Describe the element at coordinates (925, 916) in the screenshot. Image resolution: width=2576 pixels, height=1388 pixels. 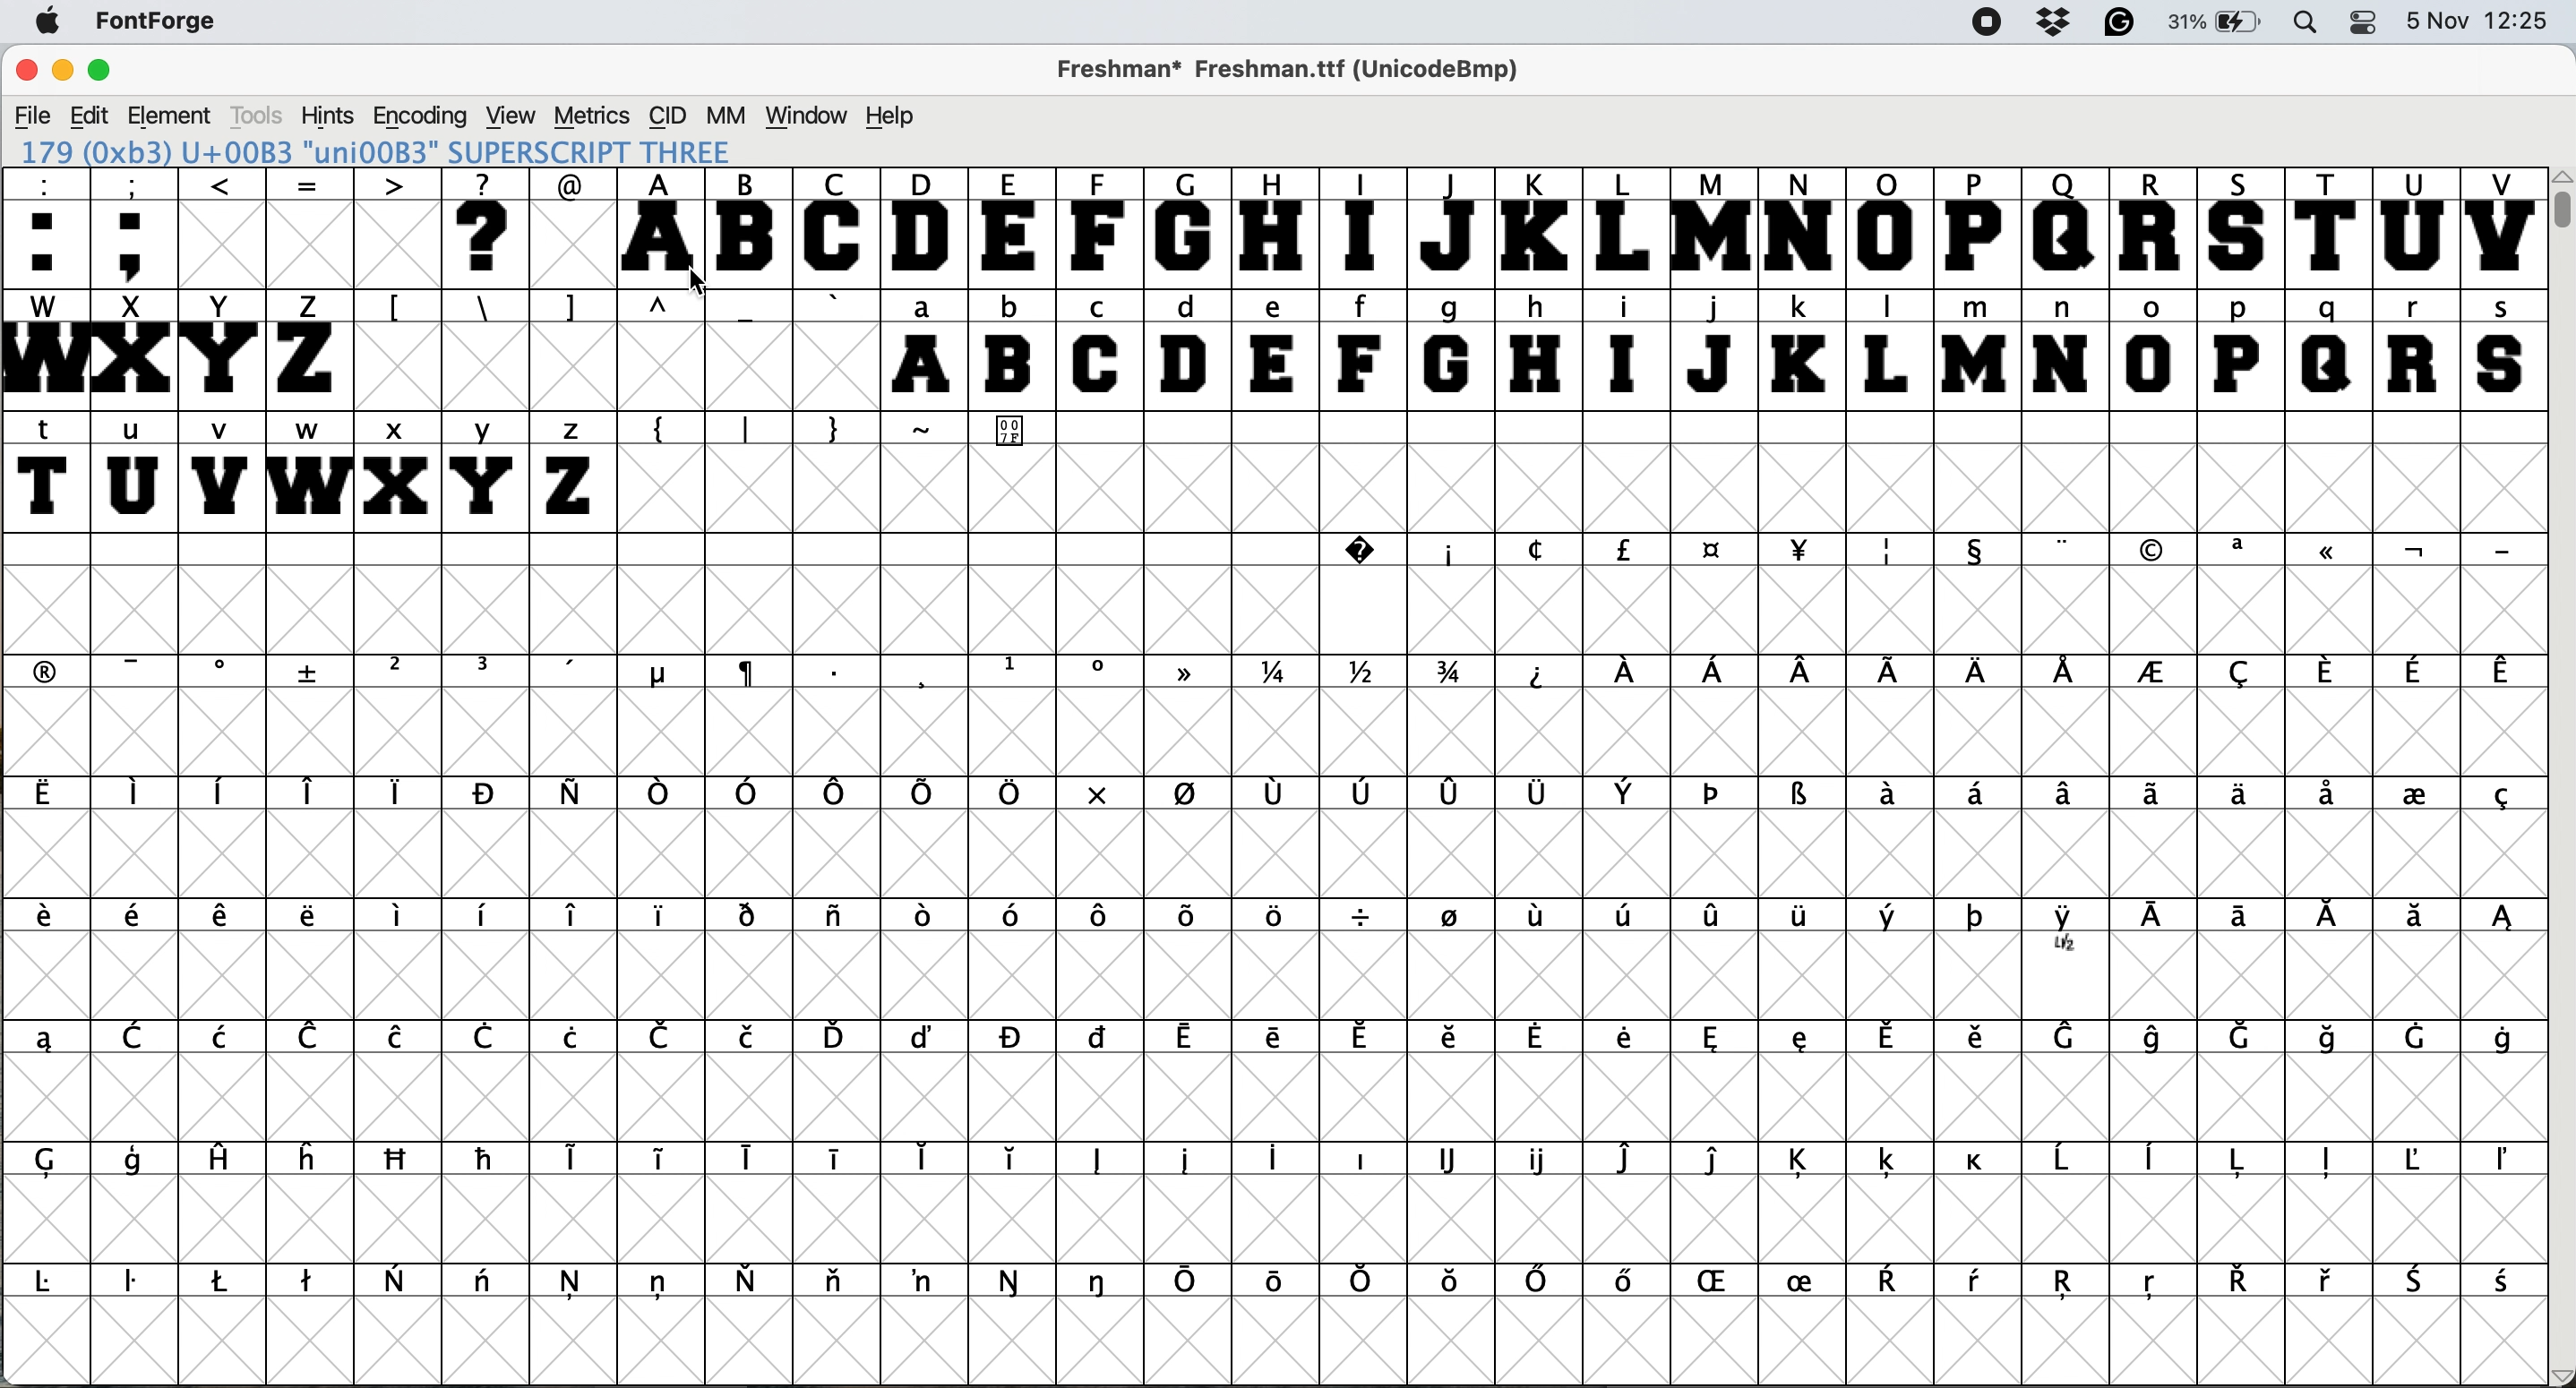
I see `symbol` at that location.